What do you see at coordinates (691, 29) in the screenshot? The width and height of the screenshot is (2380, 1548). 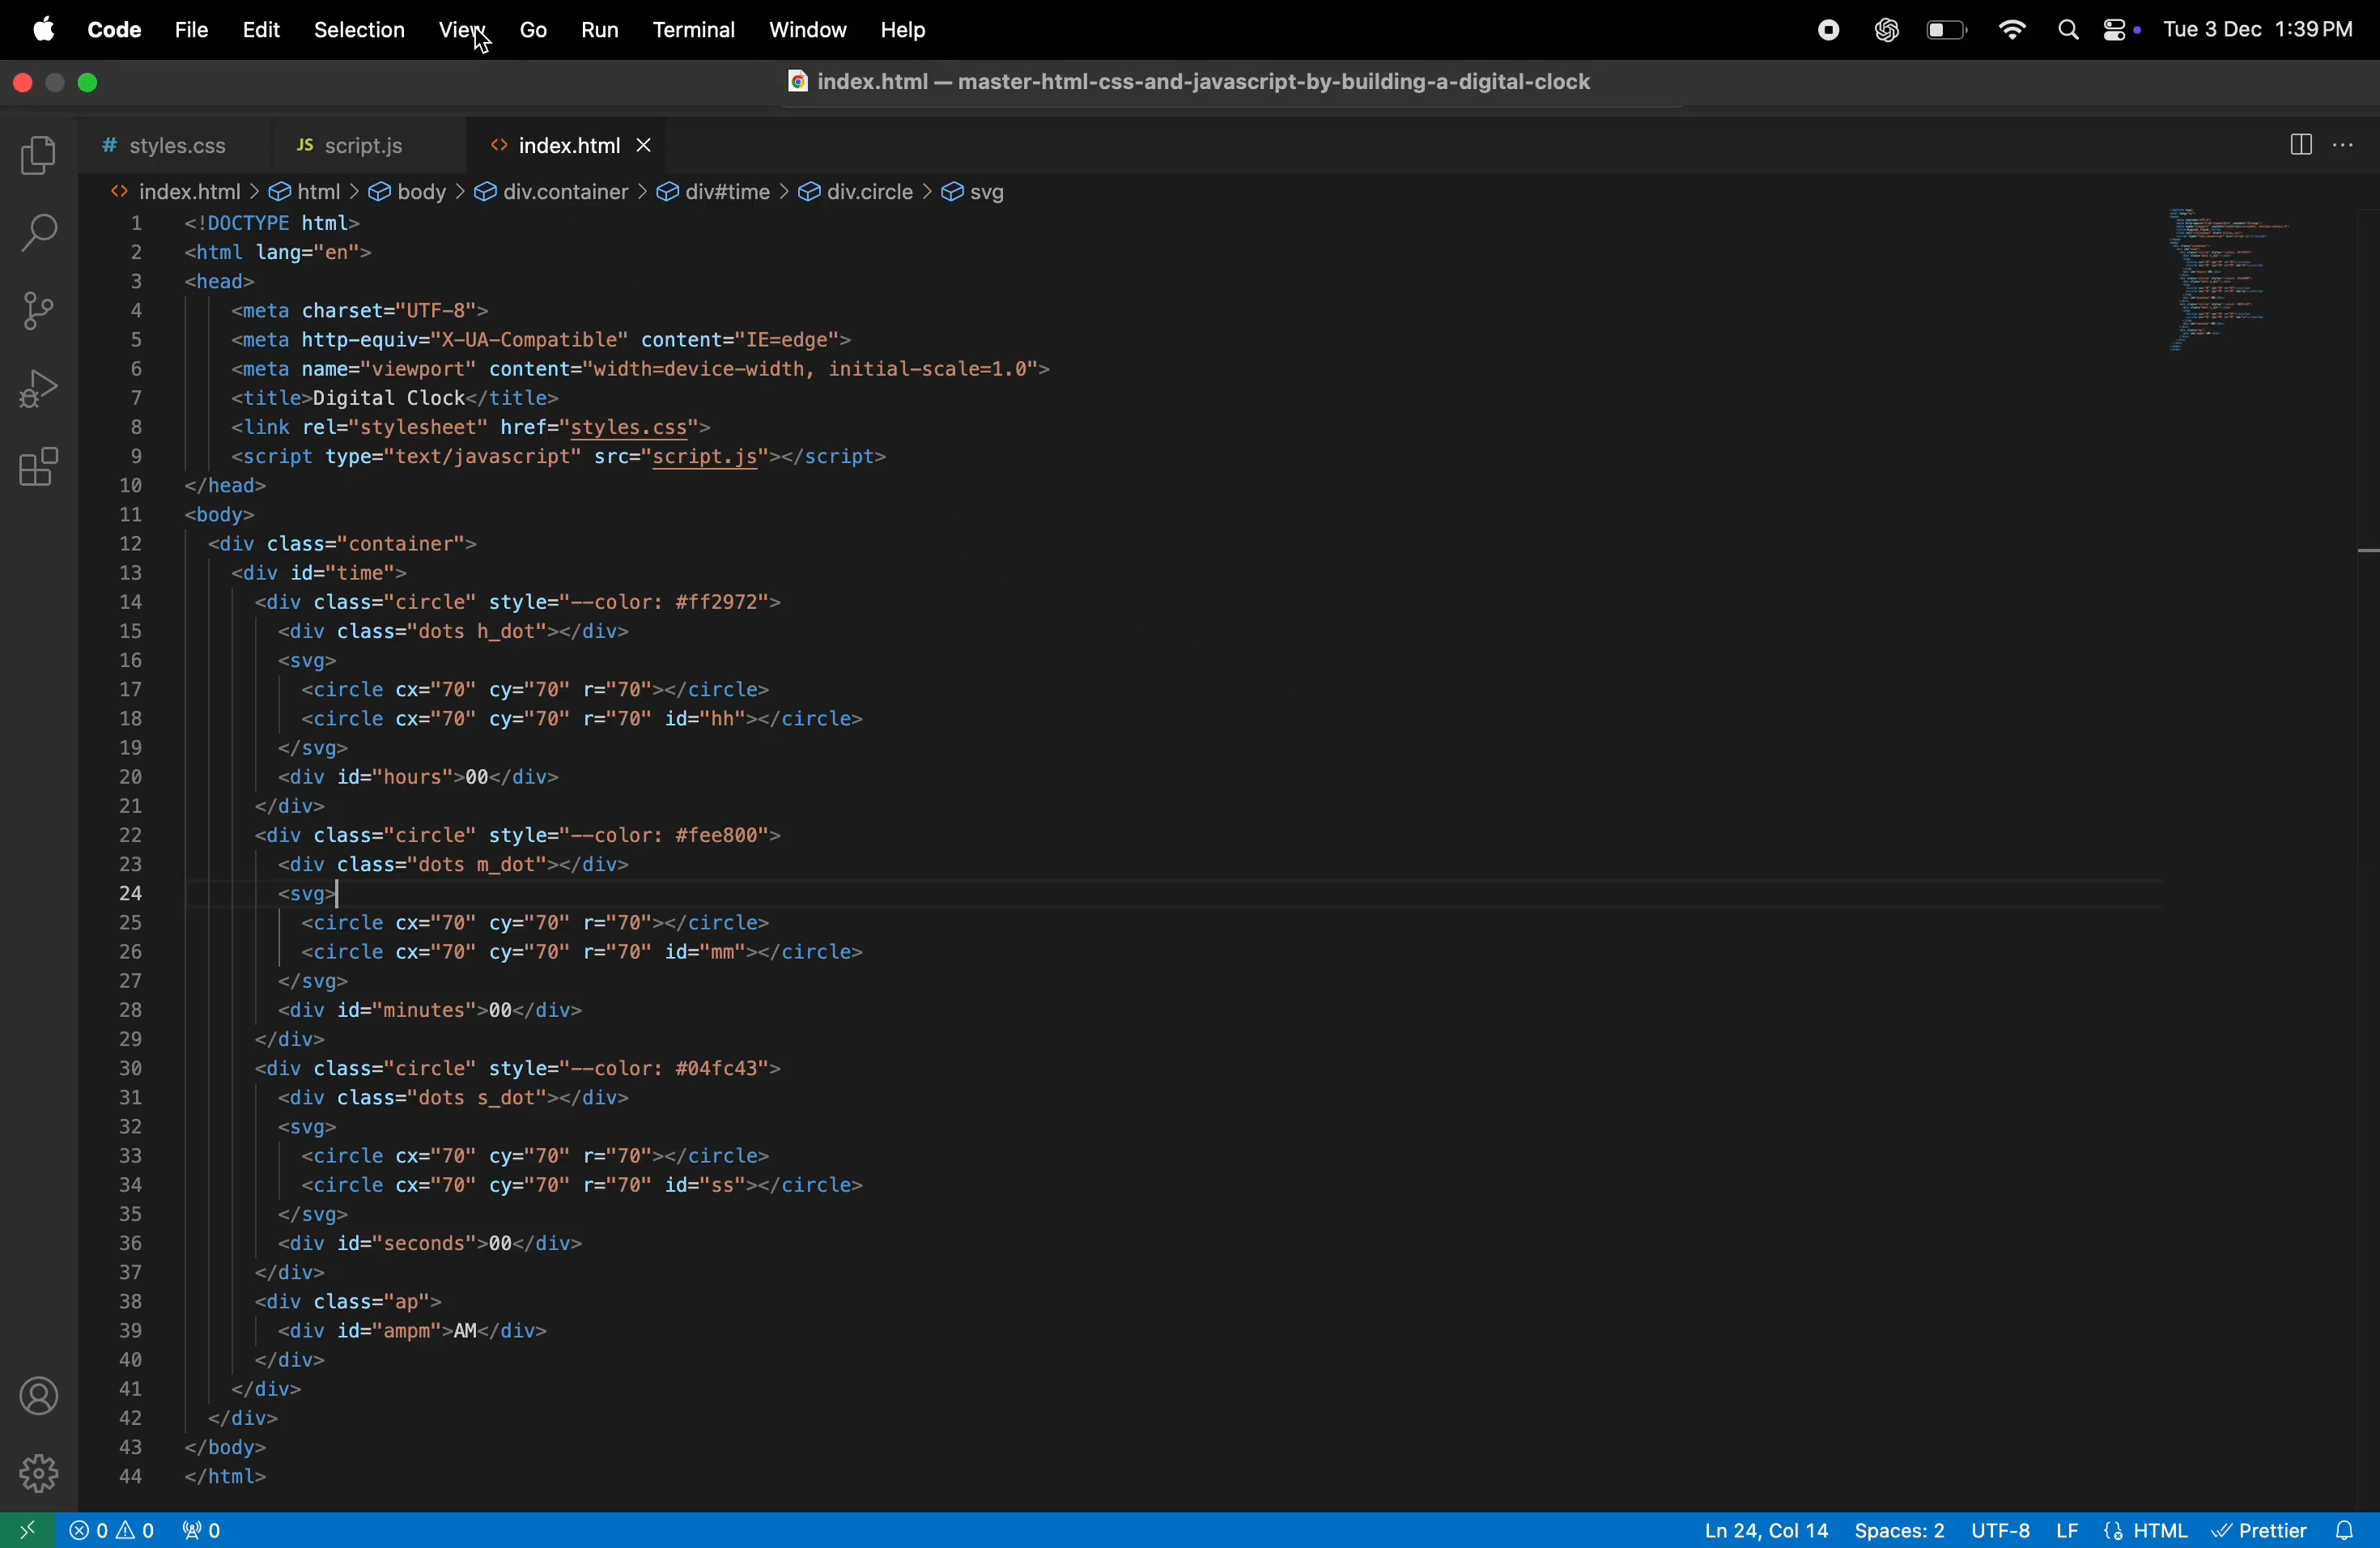 I see `terminal` at bounding box center [691, 29].